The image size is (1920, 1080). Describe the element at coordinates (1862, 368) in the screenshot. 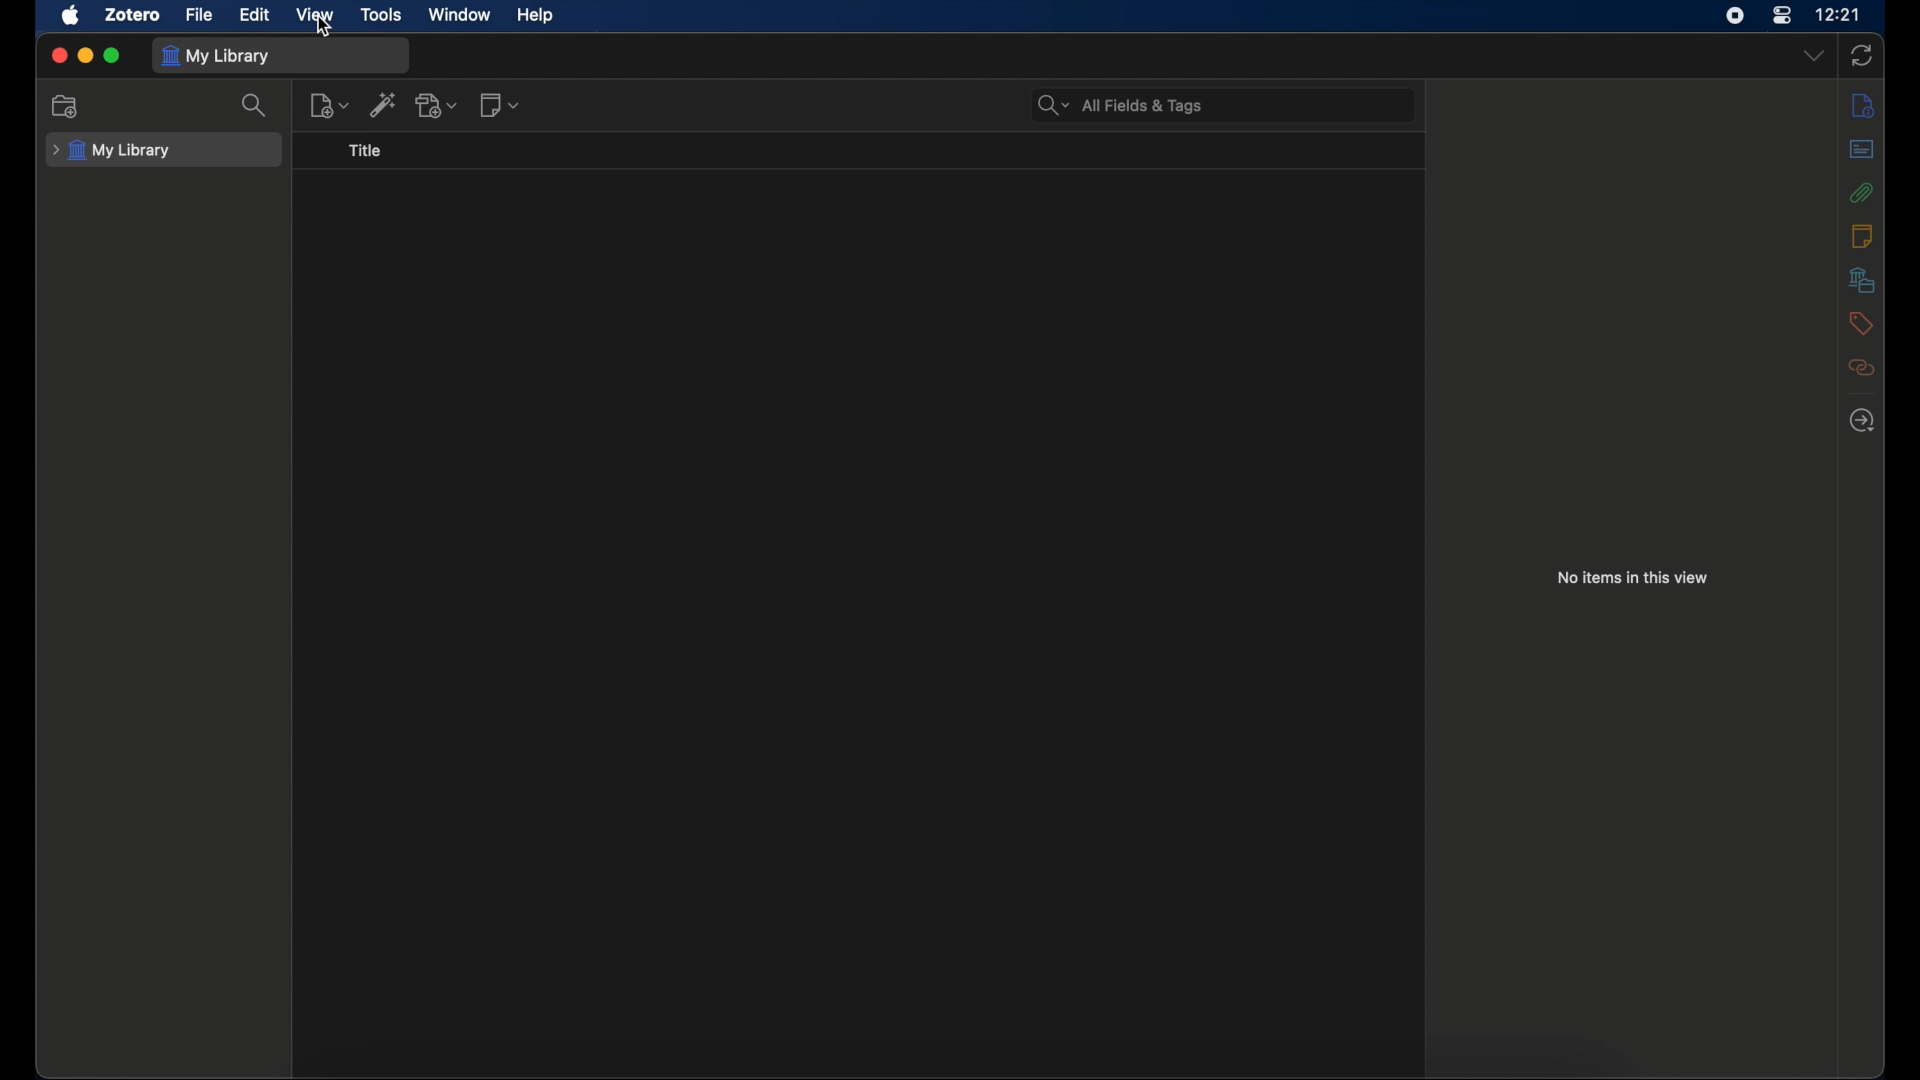

I see `attachments` at that location.